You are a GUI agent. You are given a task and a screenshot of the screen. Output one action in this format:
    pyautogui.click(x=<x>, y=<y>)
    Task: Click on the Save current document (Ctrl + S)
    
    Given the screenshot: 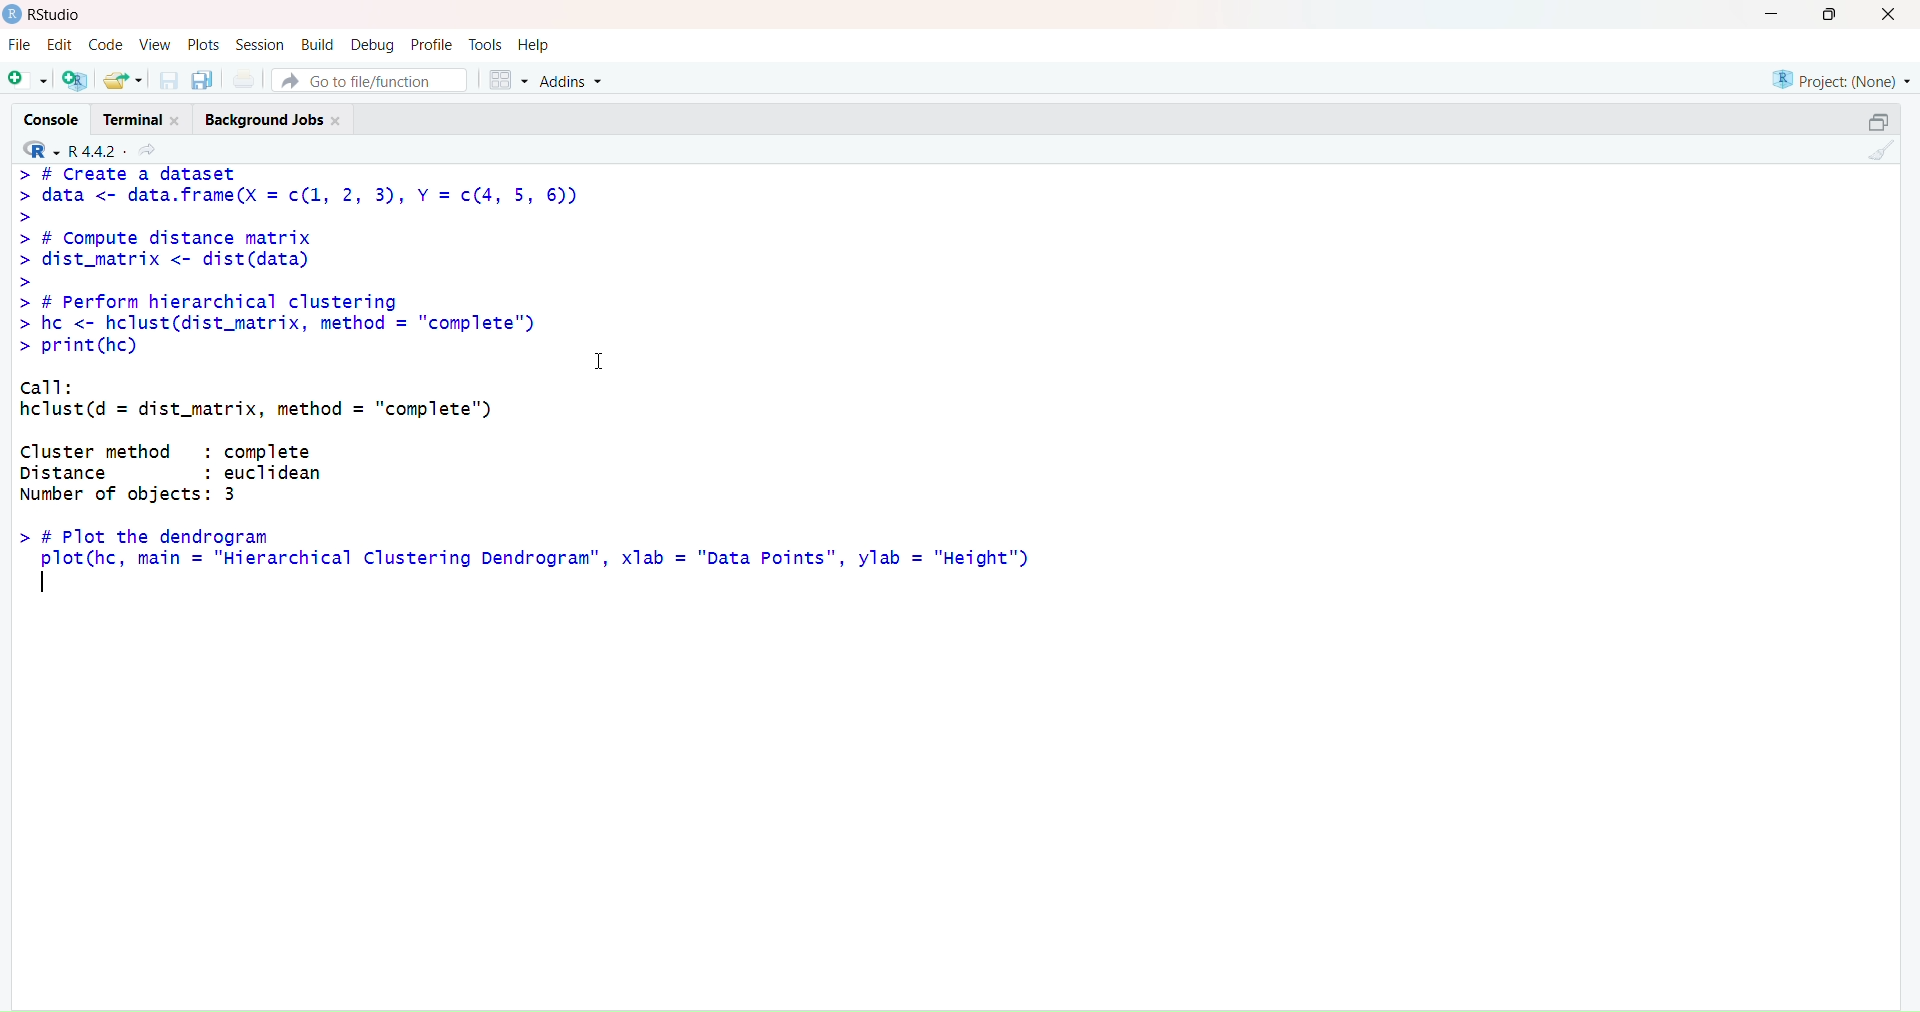 What is the action you would take?
    pyautogui.click(x=166, y=78)
    